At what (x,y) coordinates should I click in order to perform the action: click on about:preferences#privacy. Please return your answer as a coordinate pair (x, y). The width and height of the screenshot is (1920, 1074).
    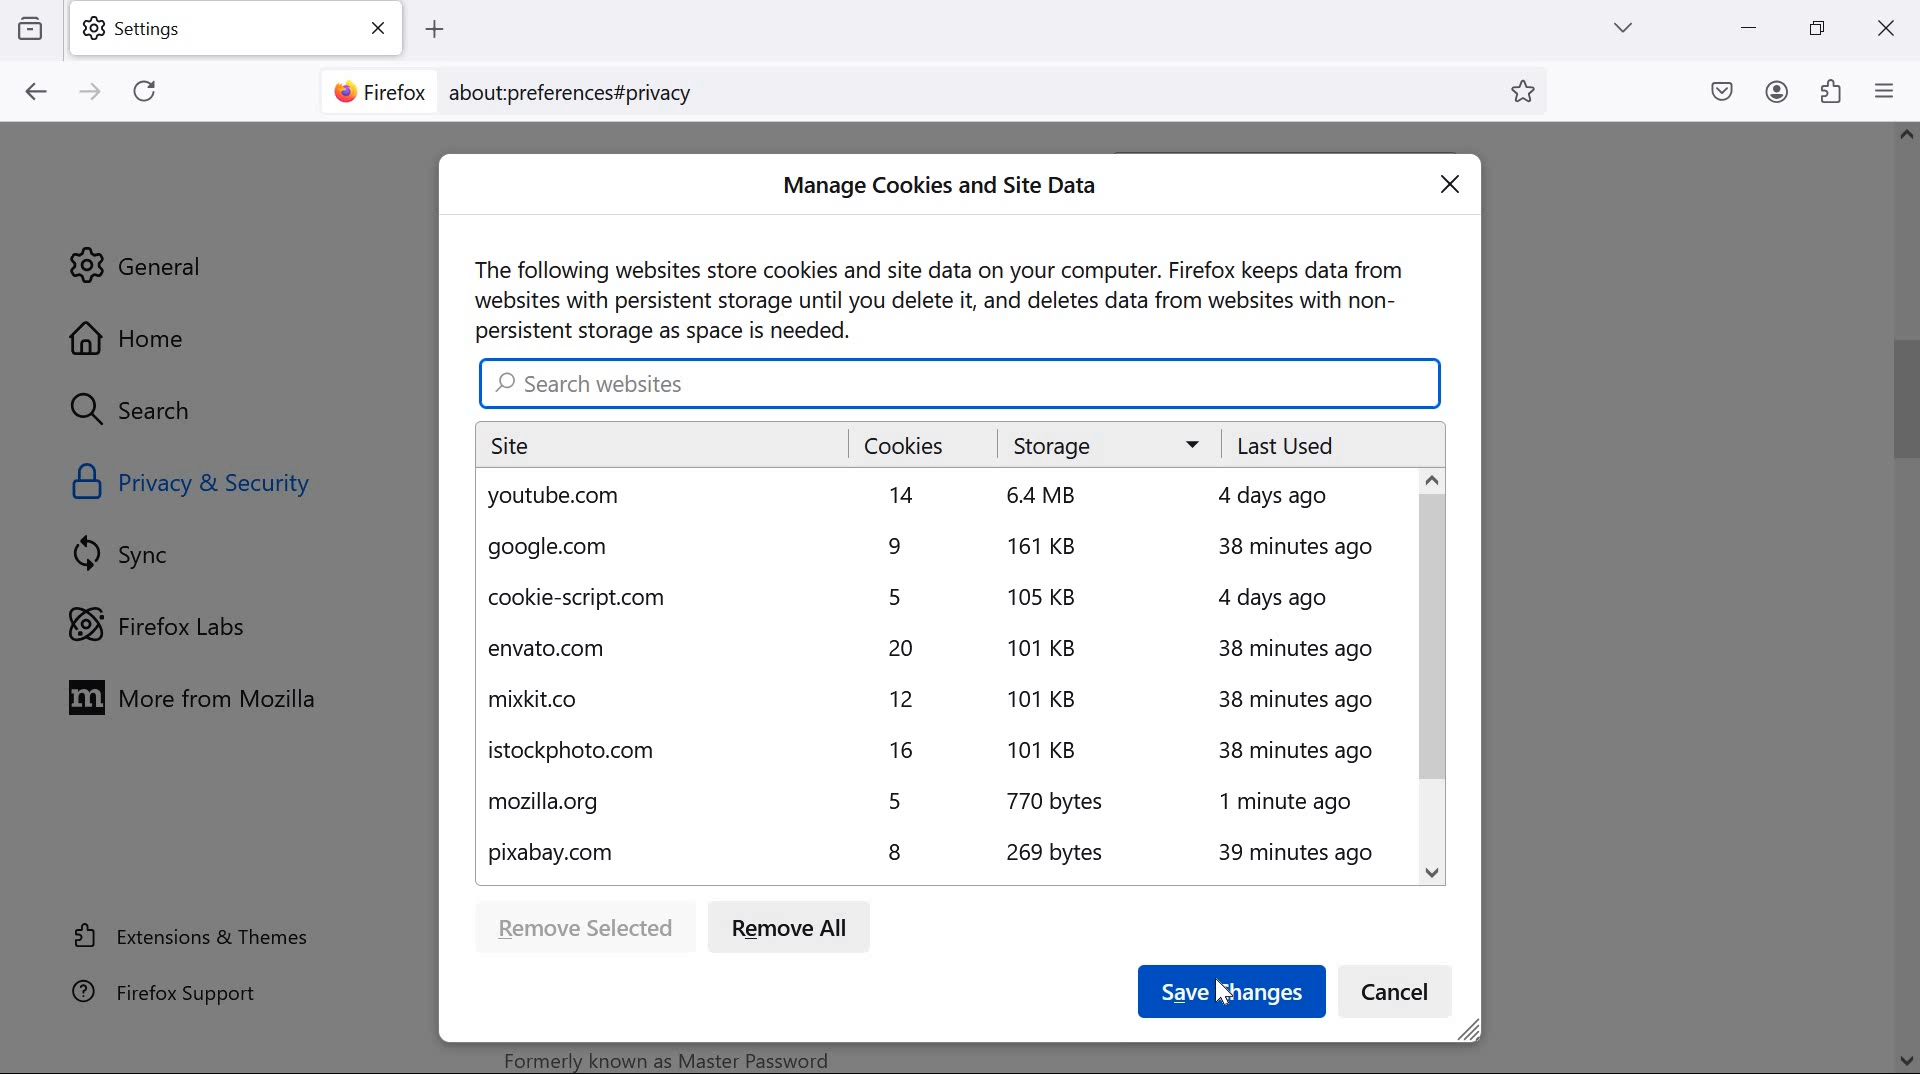
    Looking at the image, I should click on (584, 91).